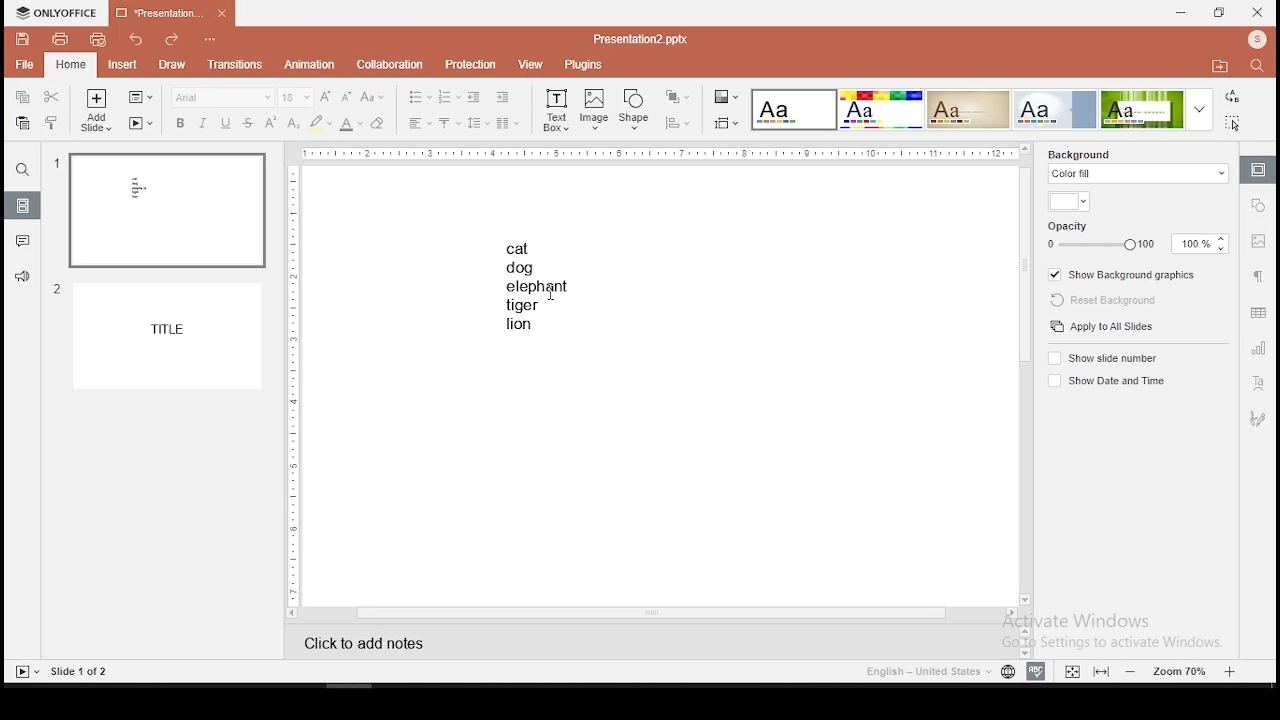 The image size is (1280, 720). I want to click on bullets, so click(419, 97).